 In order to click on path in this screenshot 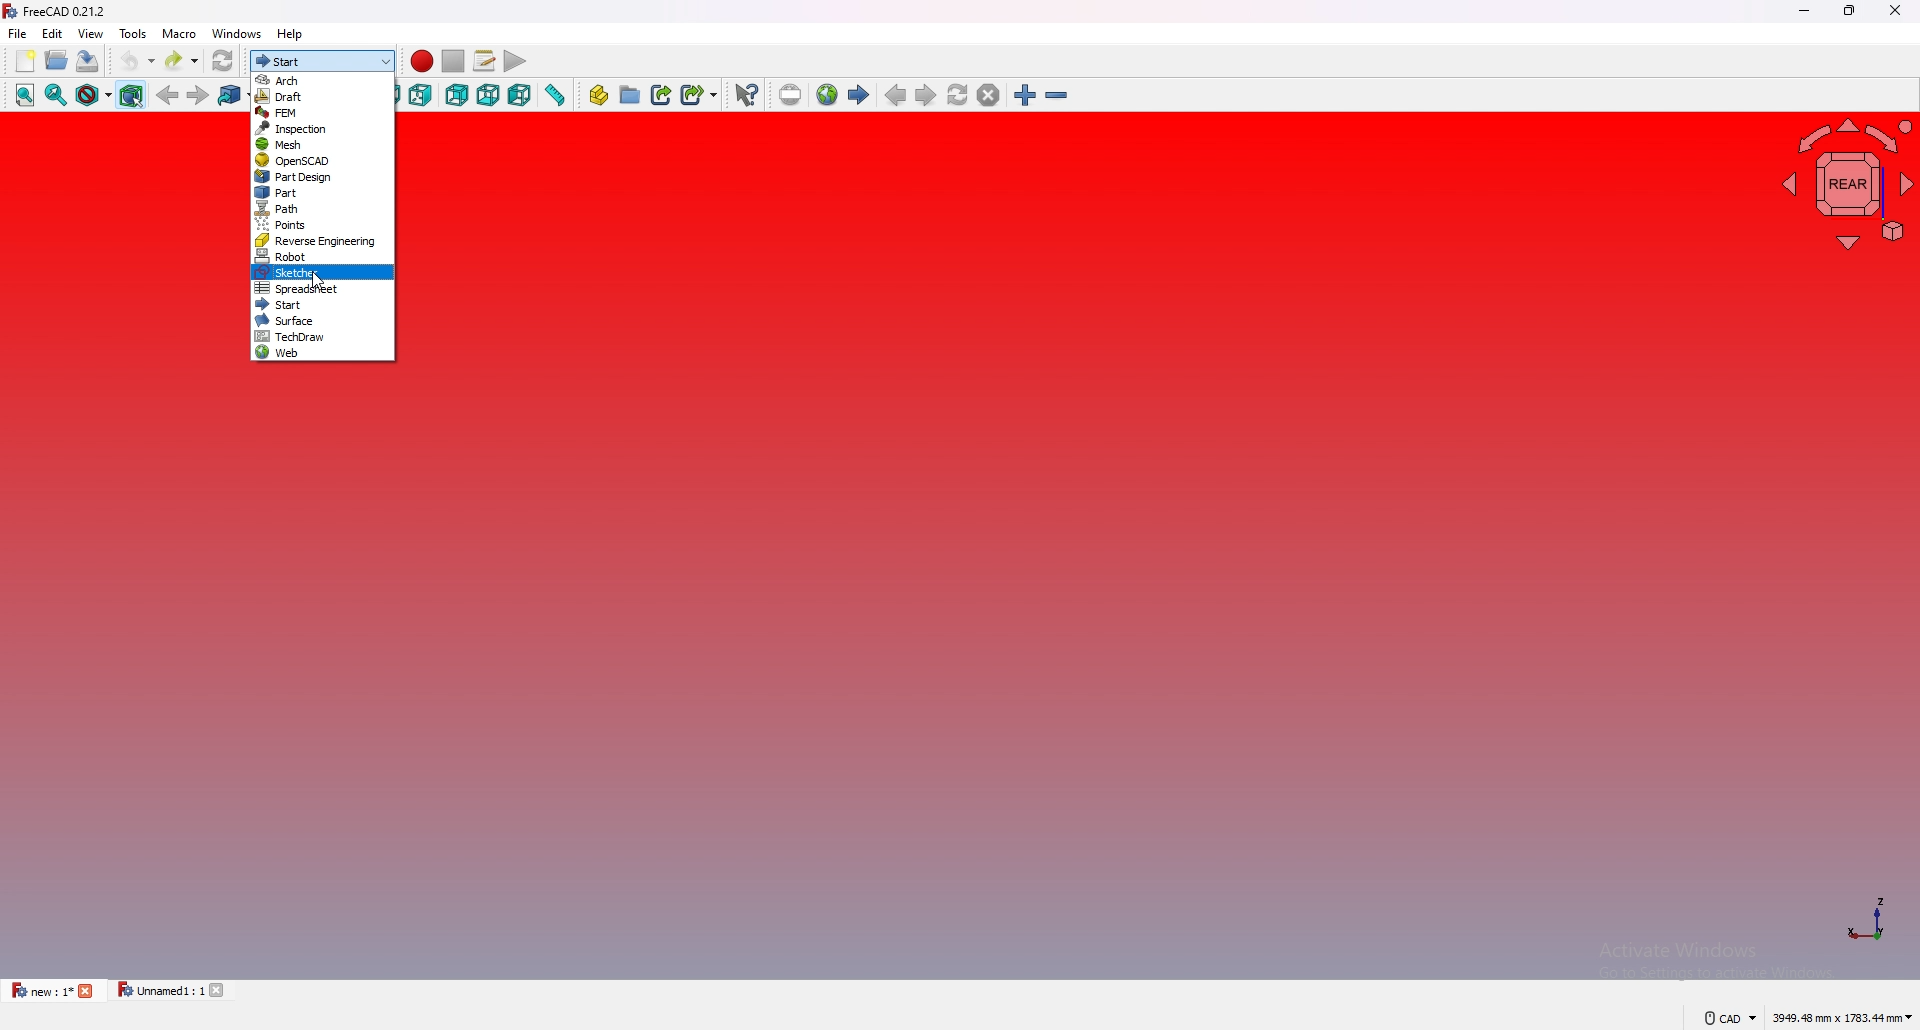, I will do `click(323, 208)`.